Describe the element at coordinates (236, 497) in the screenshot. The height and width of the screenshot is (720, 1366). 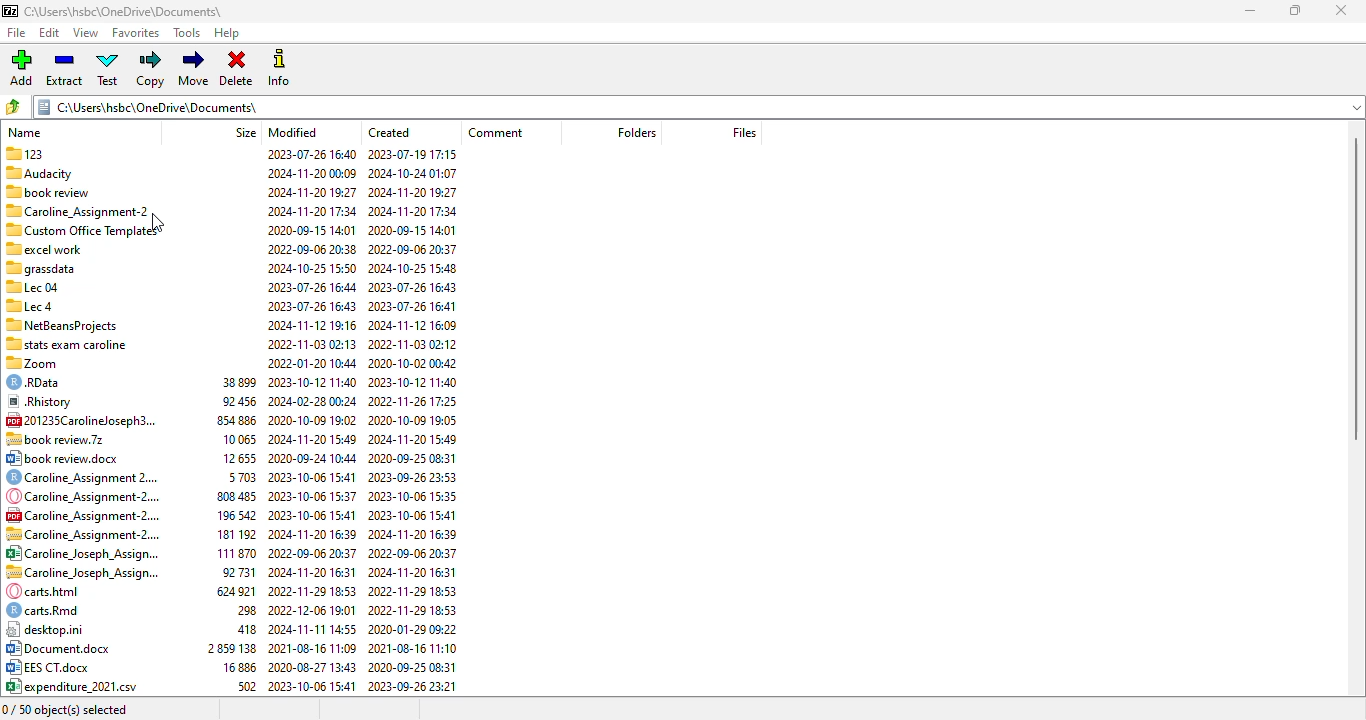
I see `808 485` at that location.